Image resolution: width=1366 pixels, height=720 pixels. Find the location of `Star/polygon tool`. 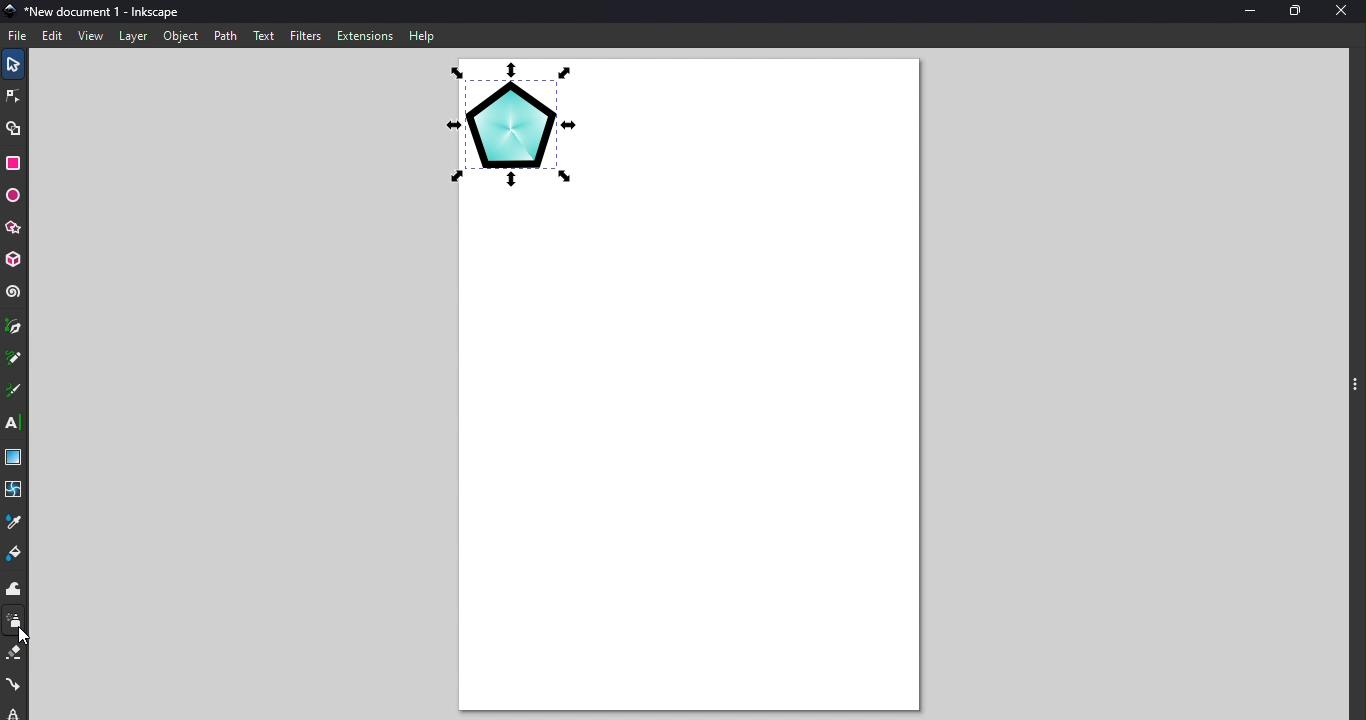

Star/polygon tool is located at coordinates (17, 227).